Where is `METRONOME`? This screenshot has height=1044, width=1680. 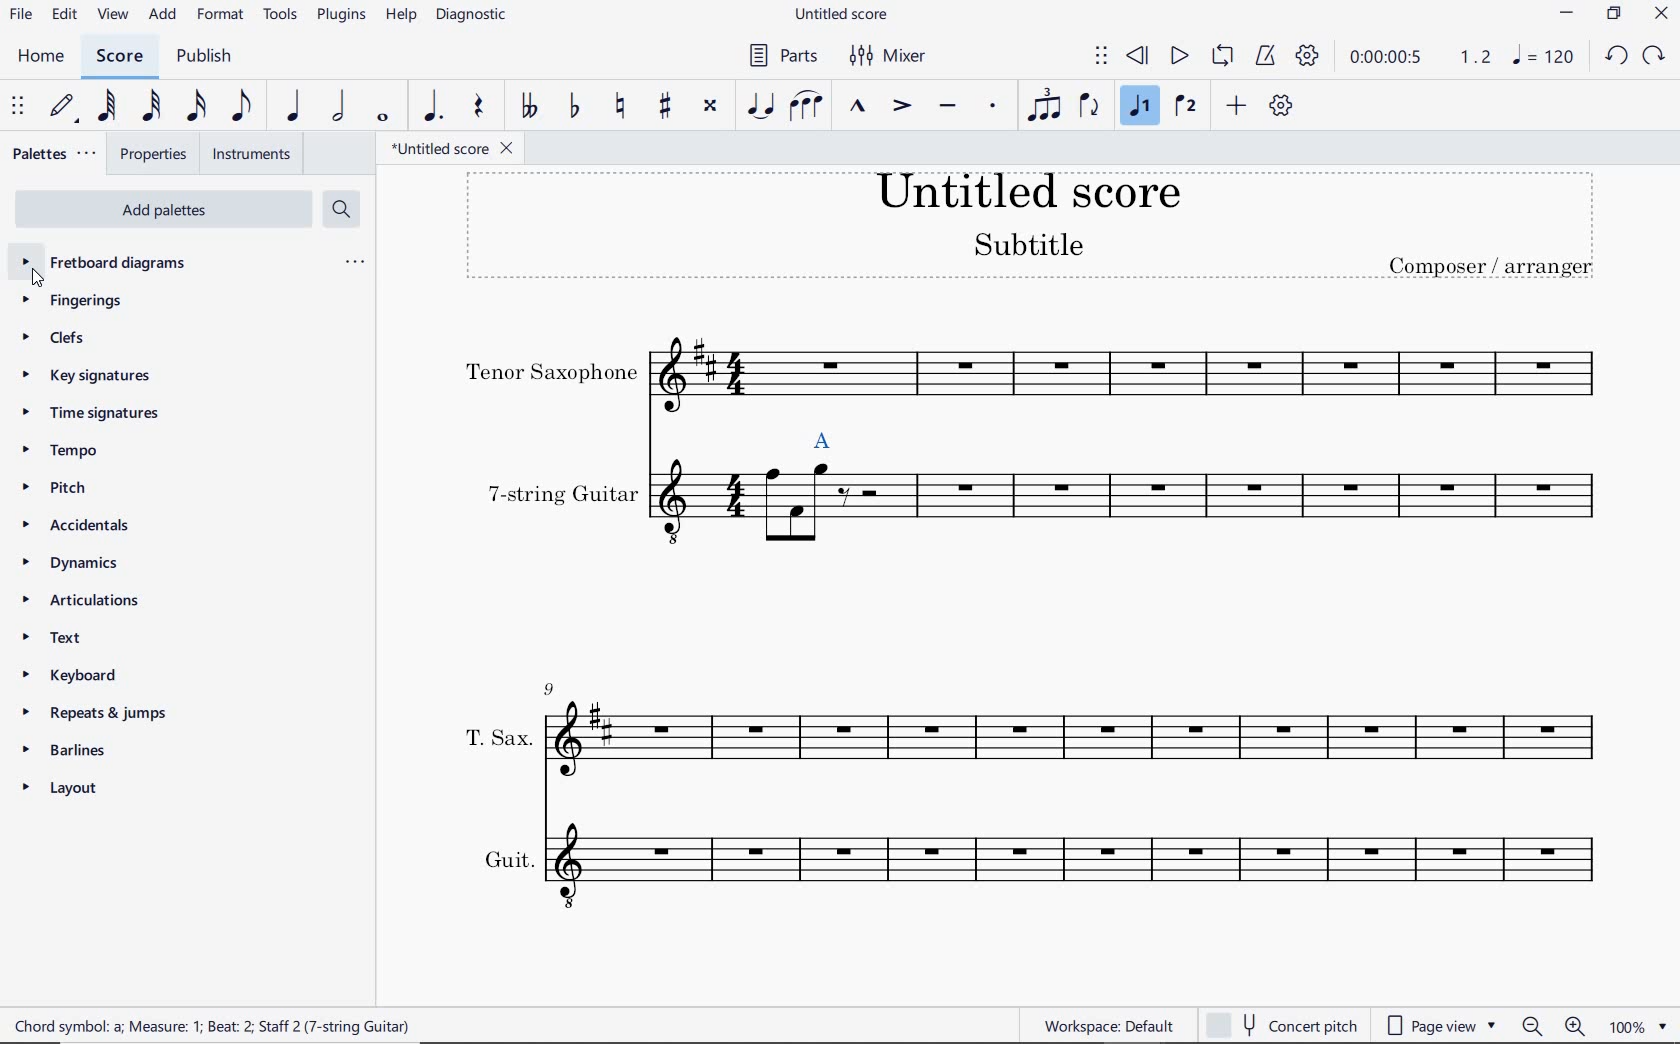
METRONOME is located at coordinates (1265, 57).